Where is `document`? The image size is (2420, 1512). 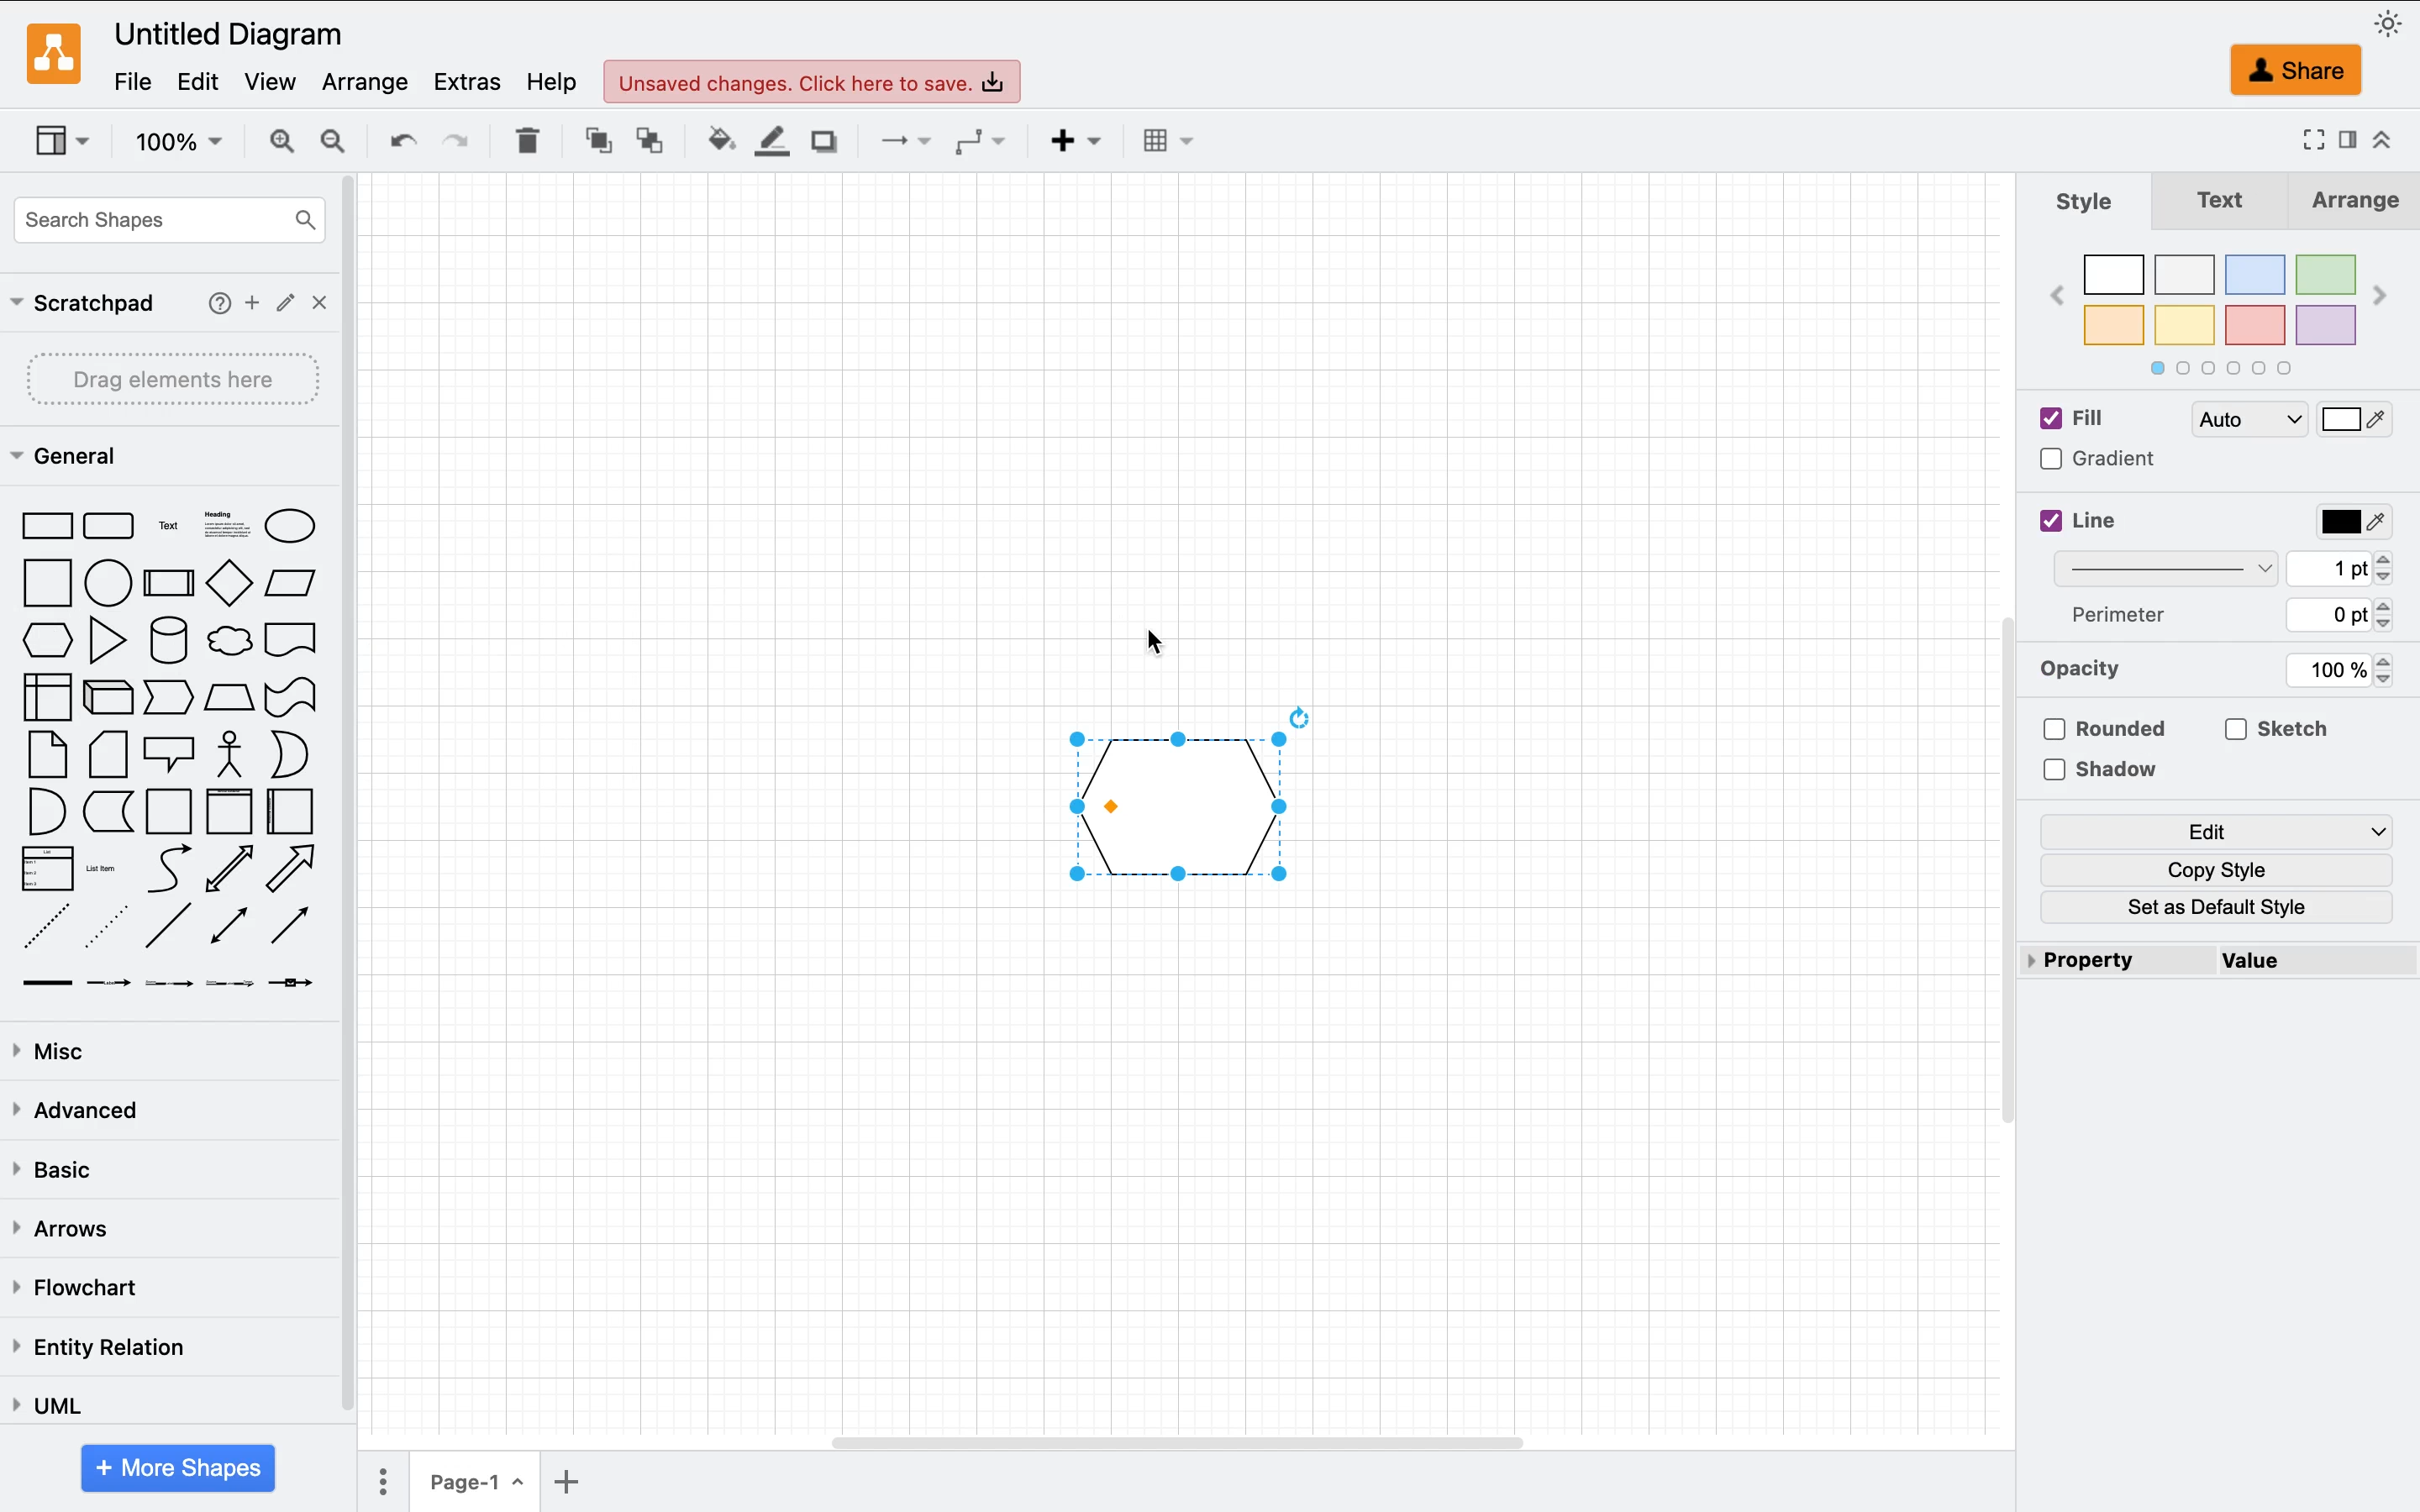
document is located at coordinates (300, 639).